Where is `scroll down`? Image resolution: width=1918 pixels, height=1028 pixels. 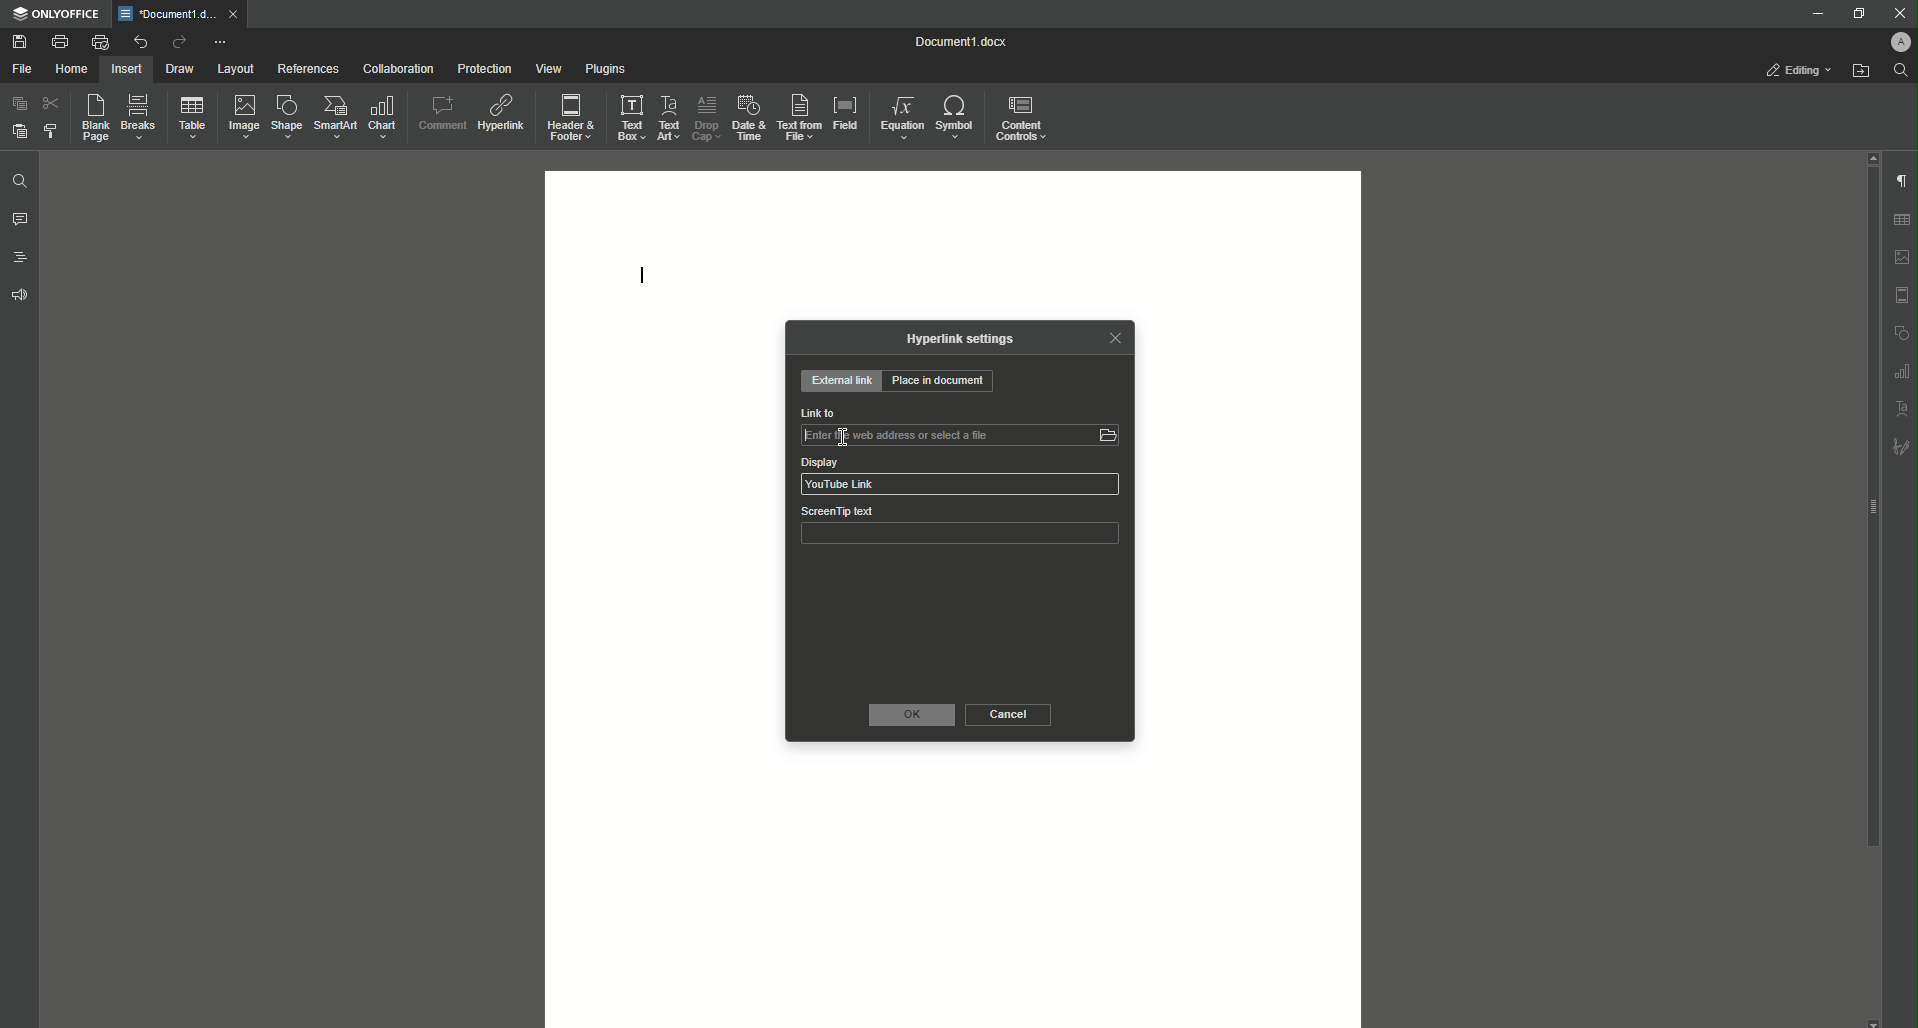
scroll down is located at coordinates (1875, 1022).